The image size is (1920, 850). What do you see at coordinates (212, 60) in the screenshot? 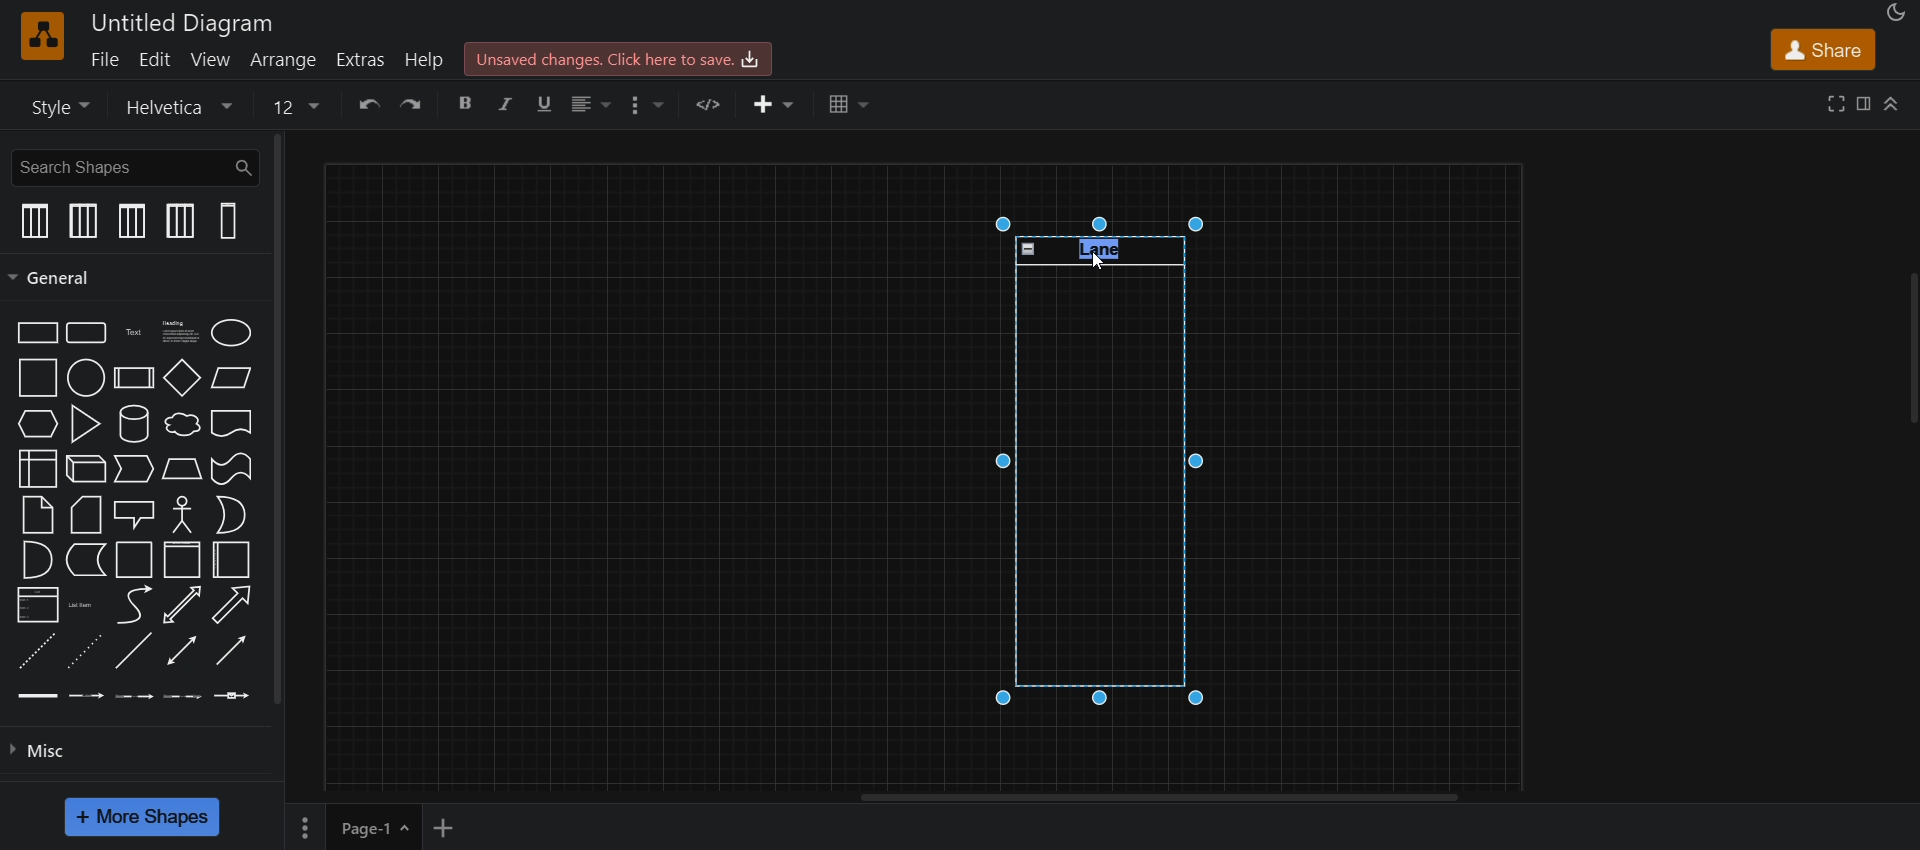
I see `view` at bounding box center [212, 60].